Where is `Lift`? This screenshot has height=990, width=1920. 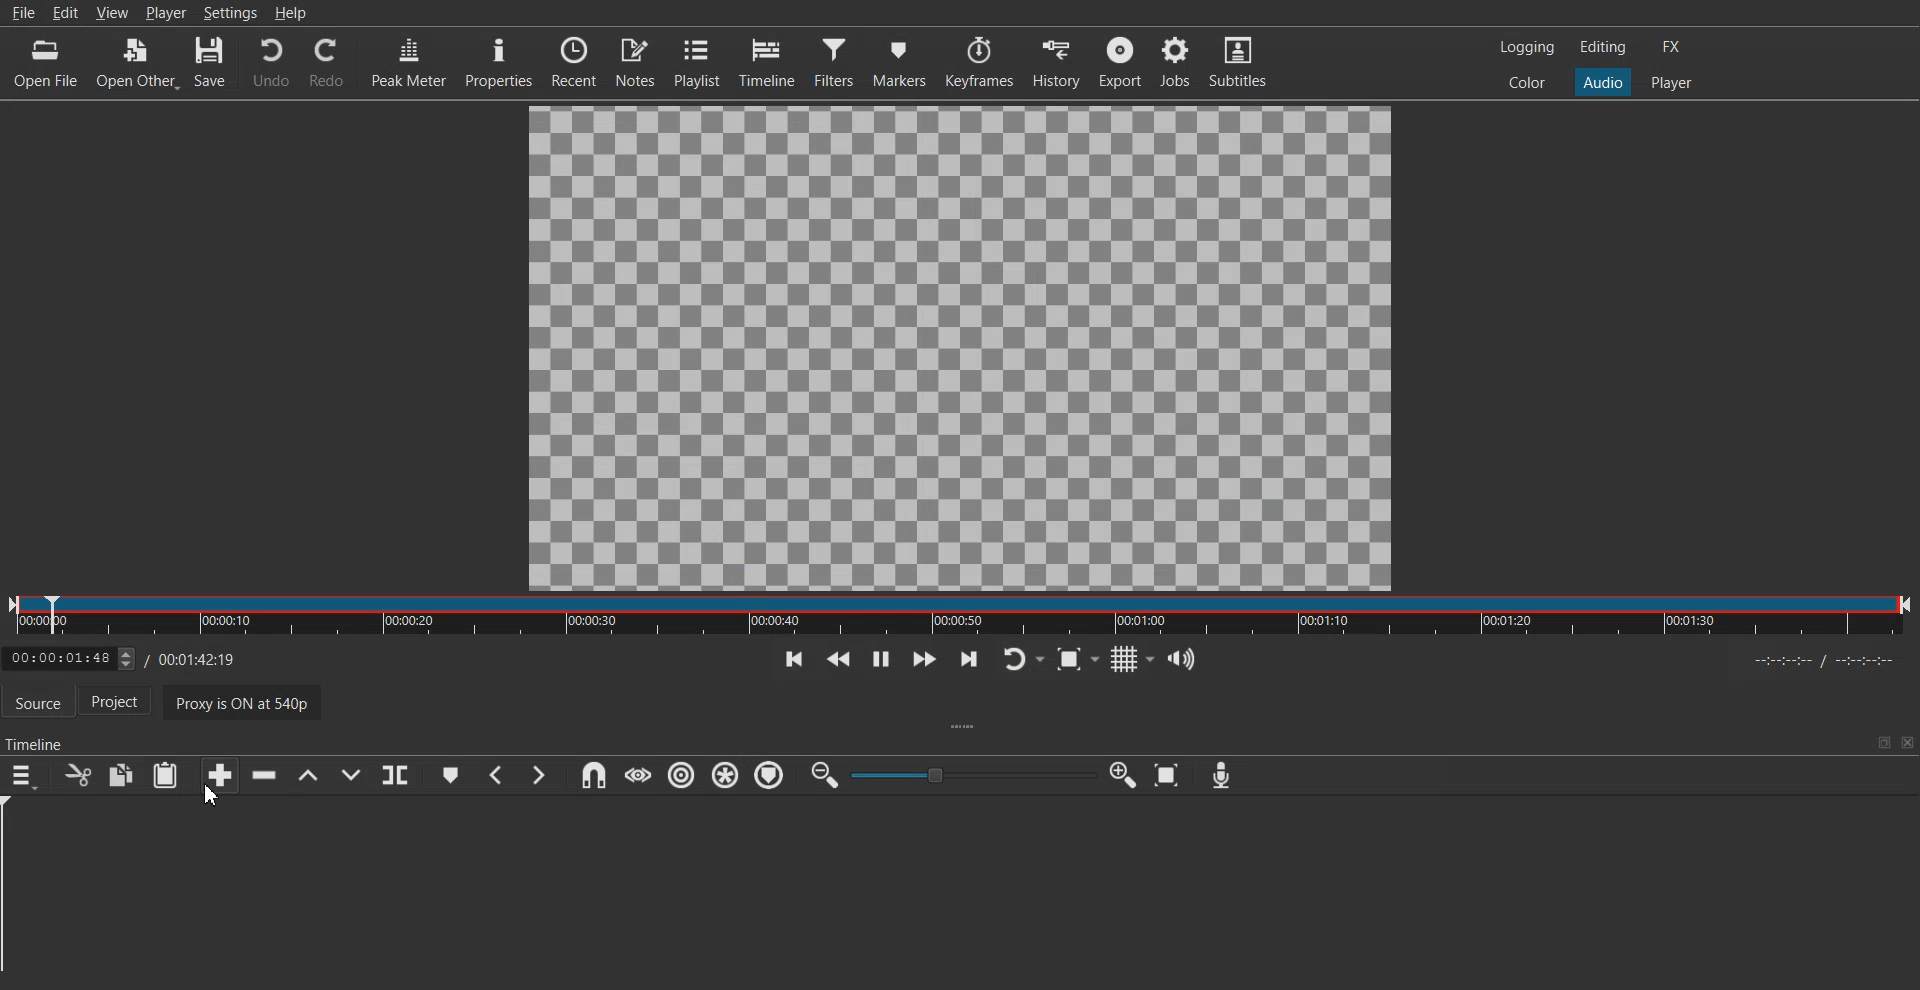 Lift is located at coordinates (307, 775).